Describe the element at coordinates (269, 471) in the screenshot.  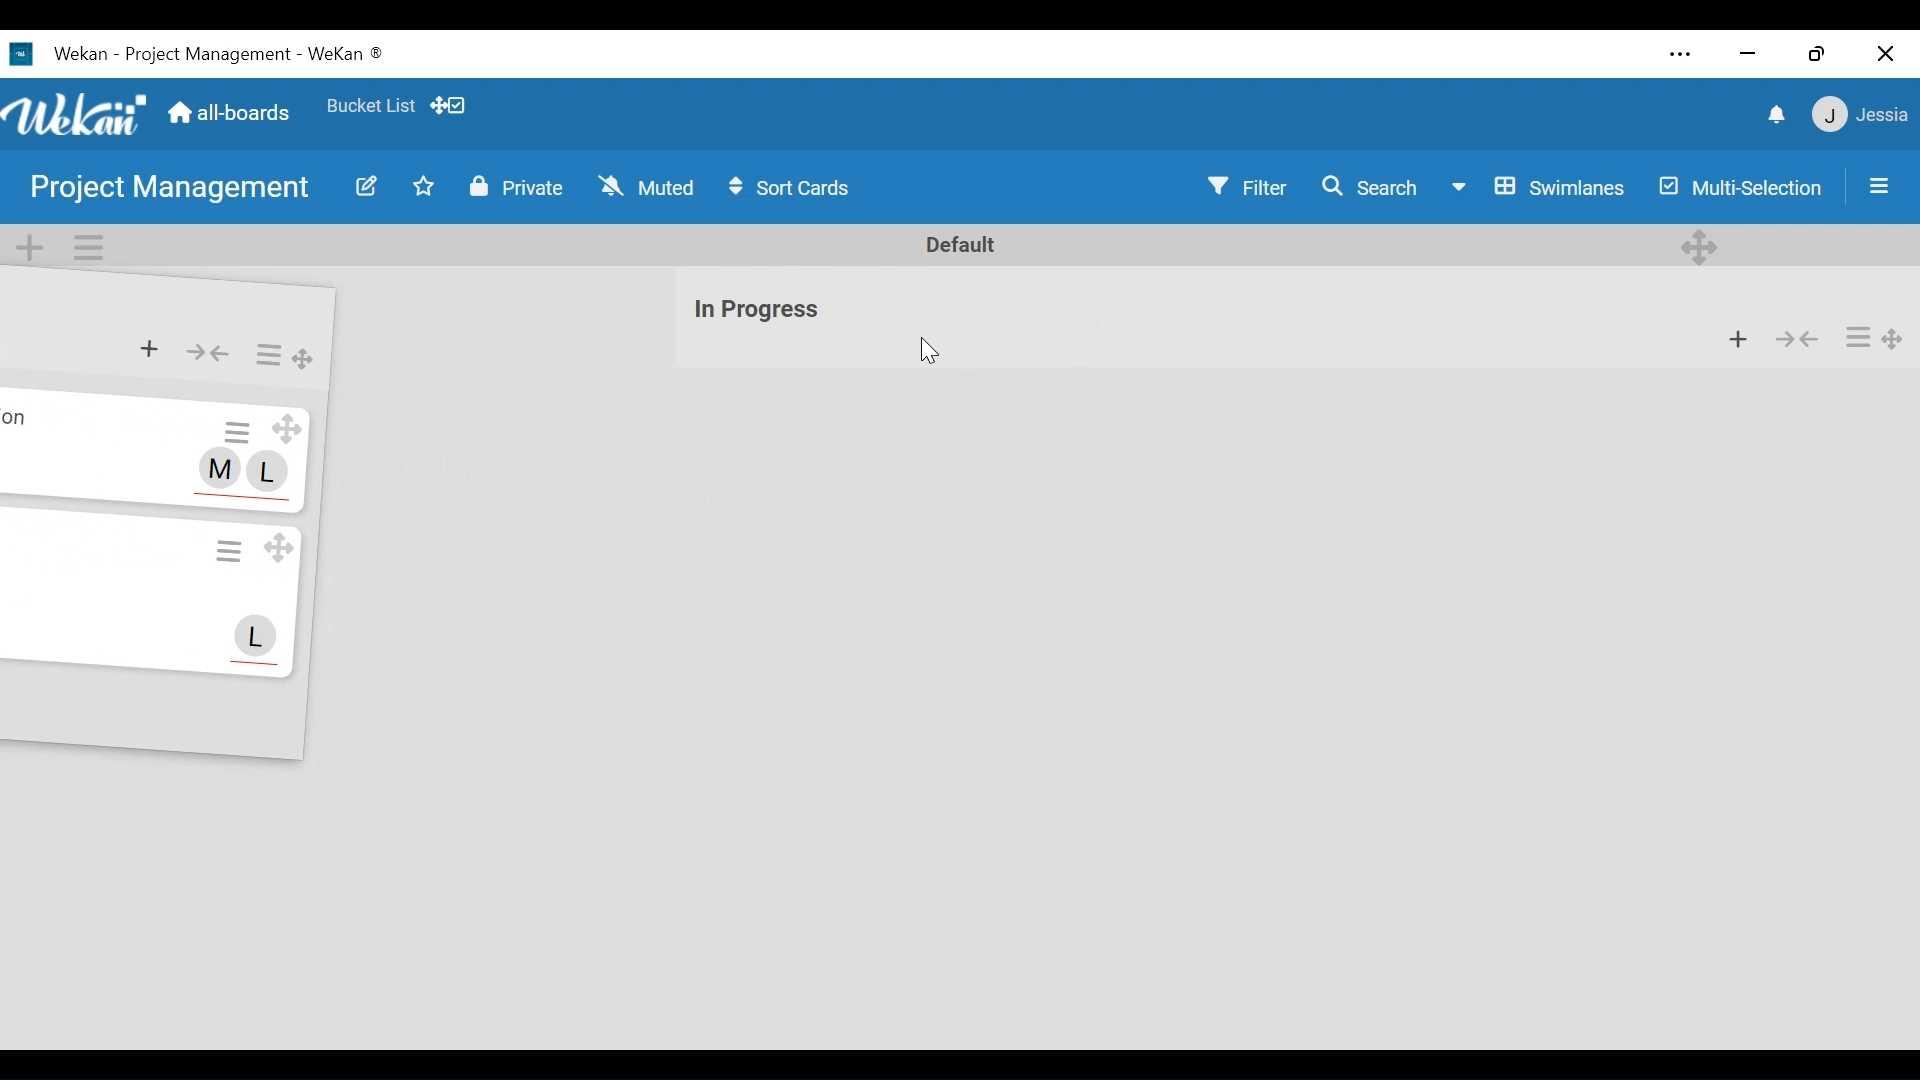
I see `L` at that location.